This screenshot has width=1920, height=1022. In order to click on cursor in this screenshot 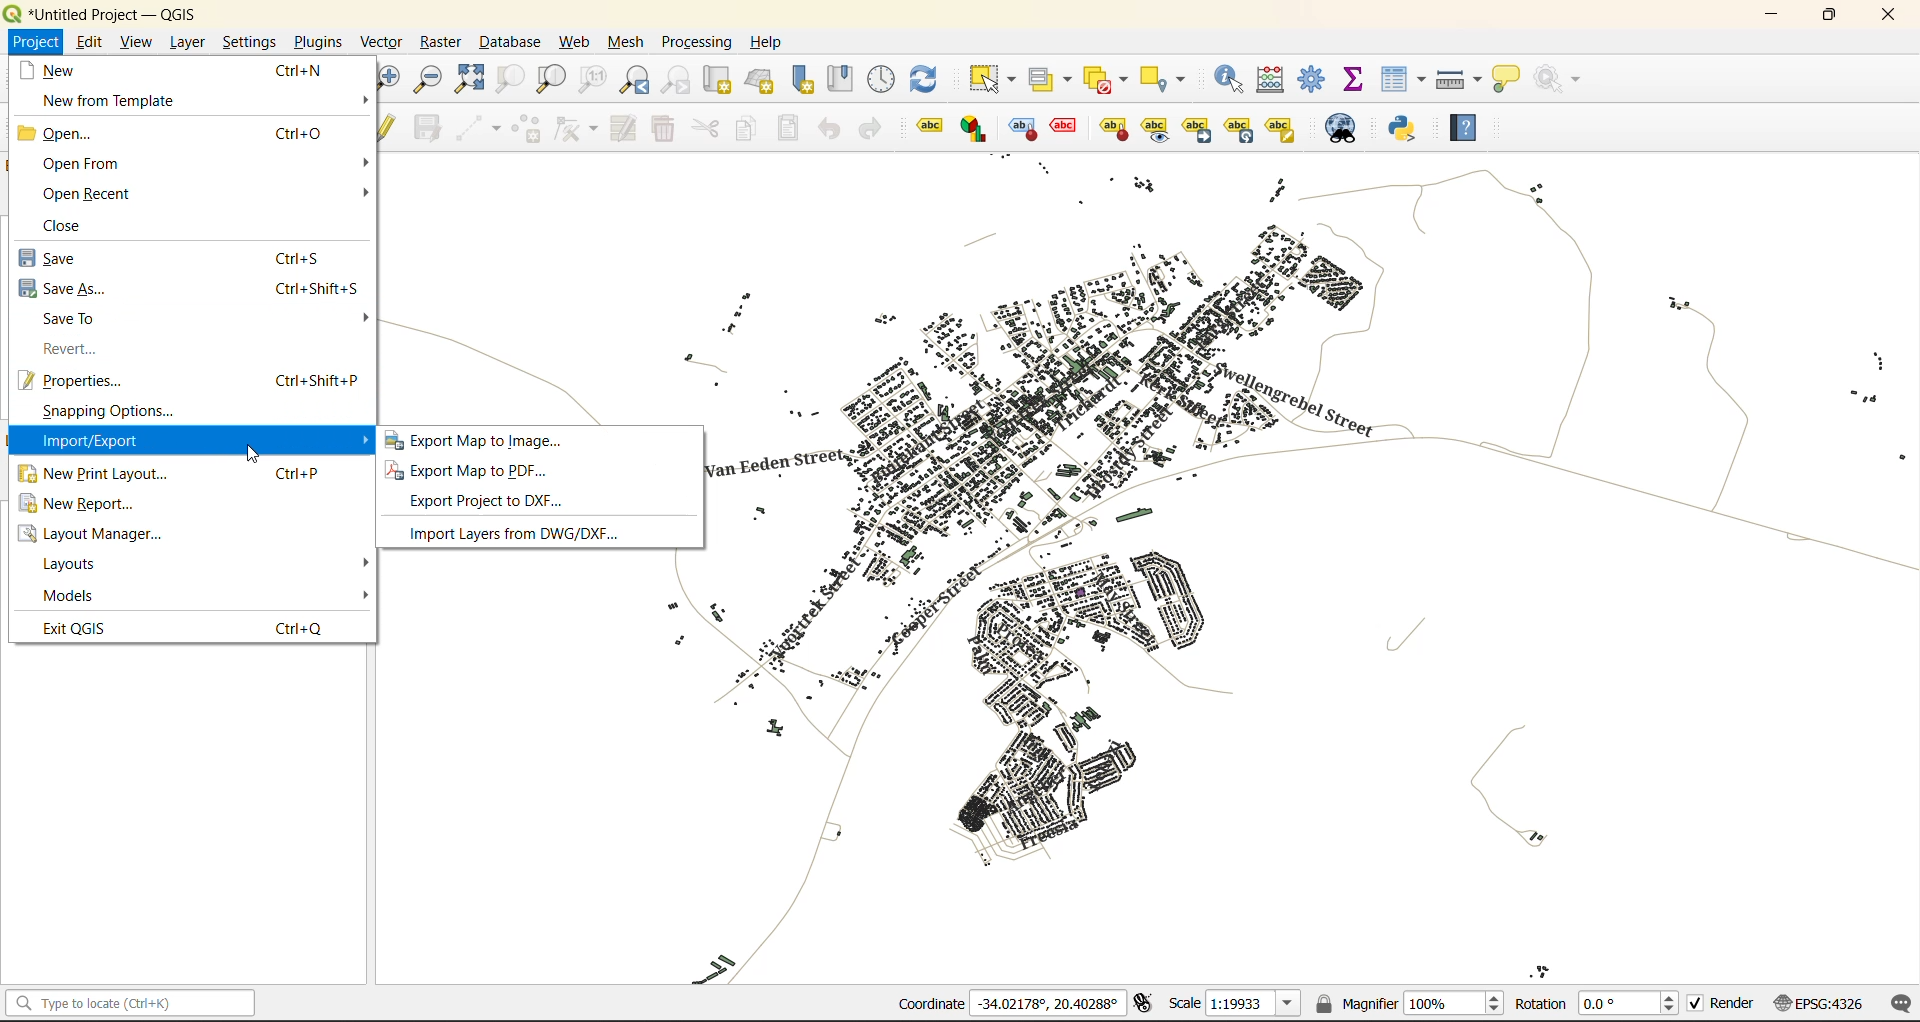, I will do `click(253, 453)`.